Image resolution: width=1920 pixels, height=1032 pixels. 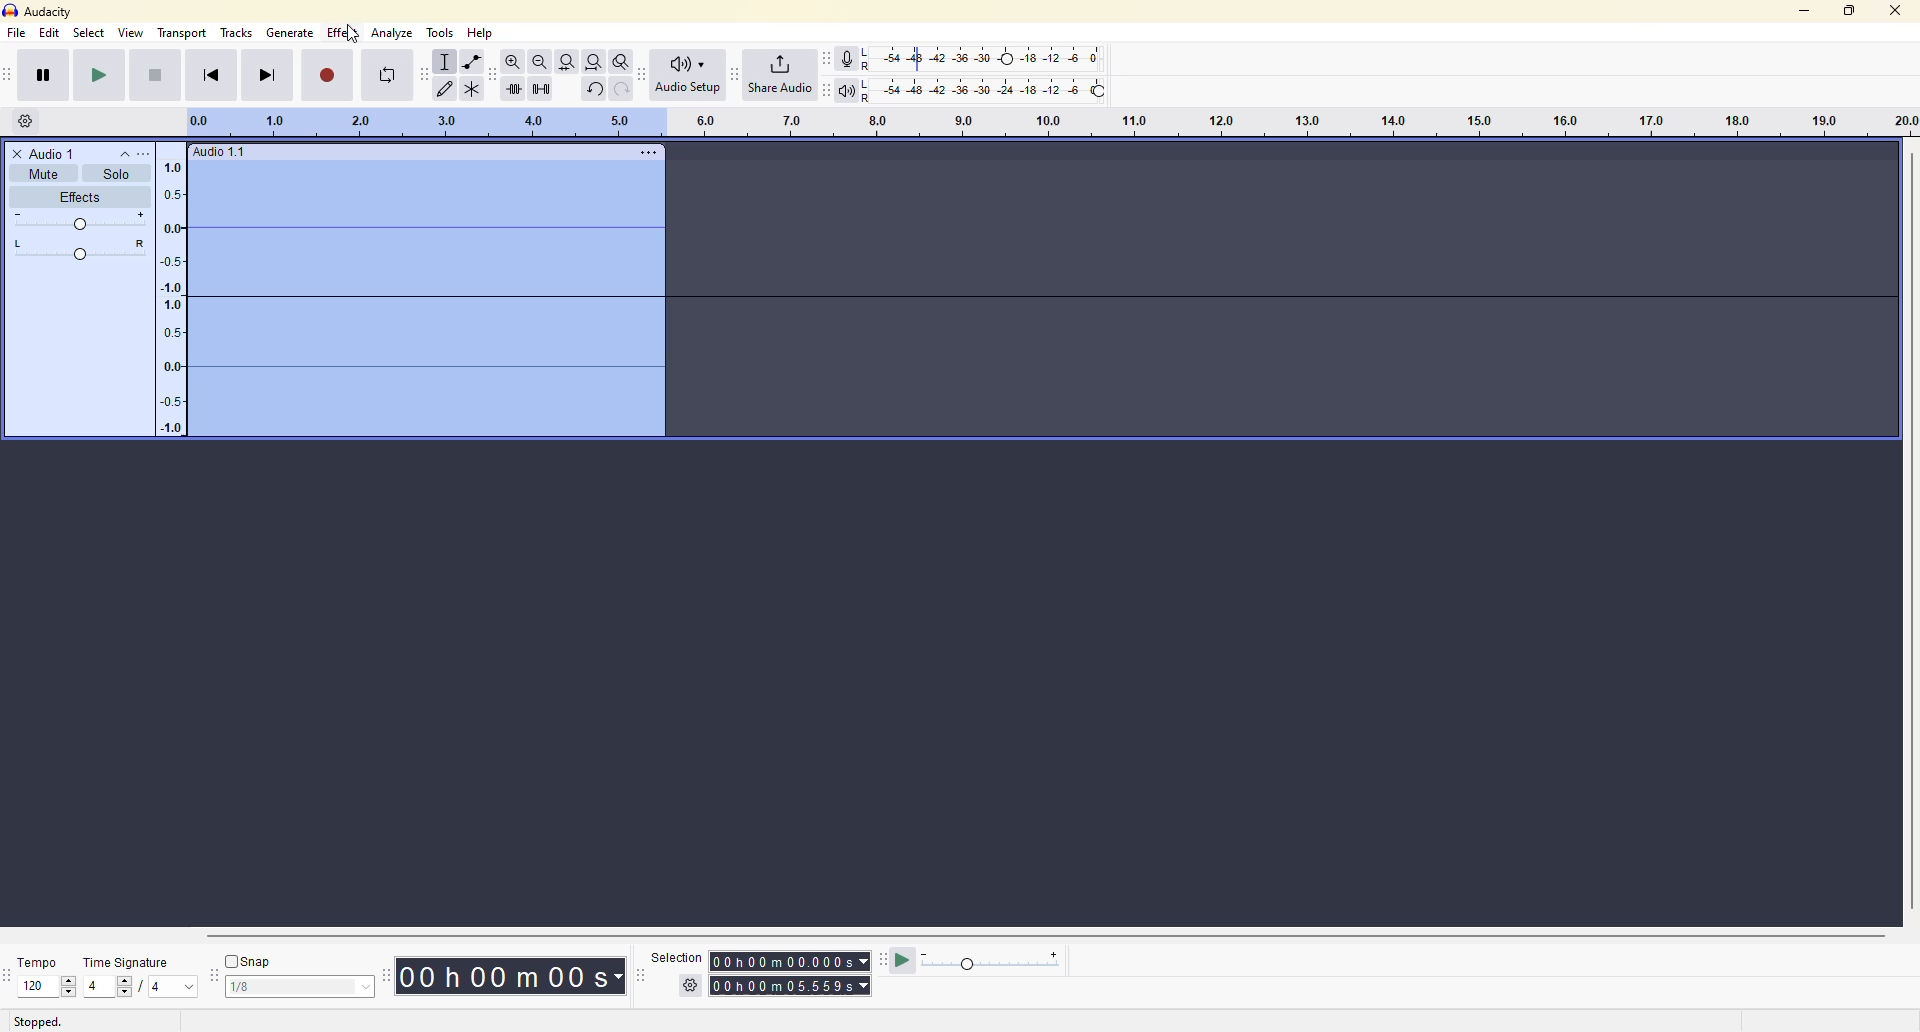 What do you see at coordinates (1042, 122) in the screenshot?
I see `click and drag to define looping region` at bounding box center [1042, 122].